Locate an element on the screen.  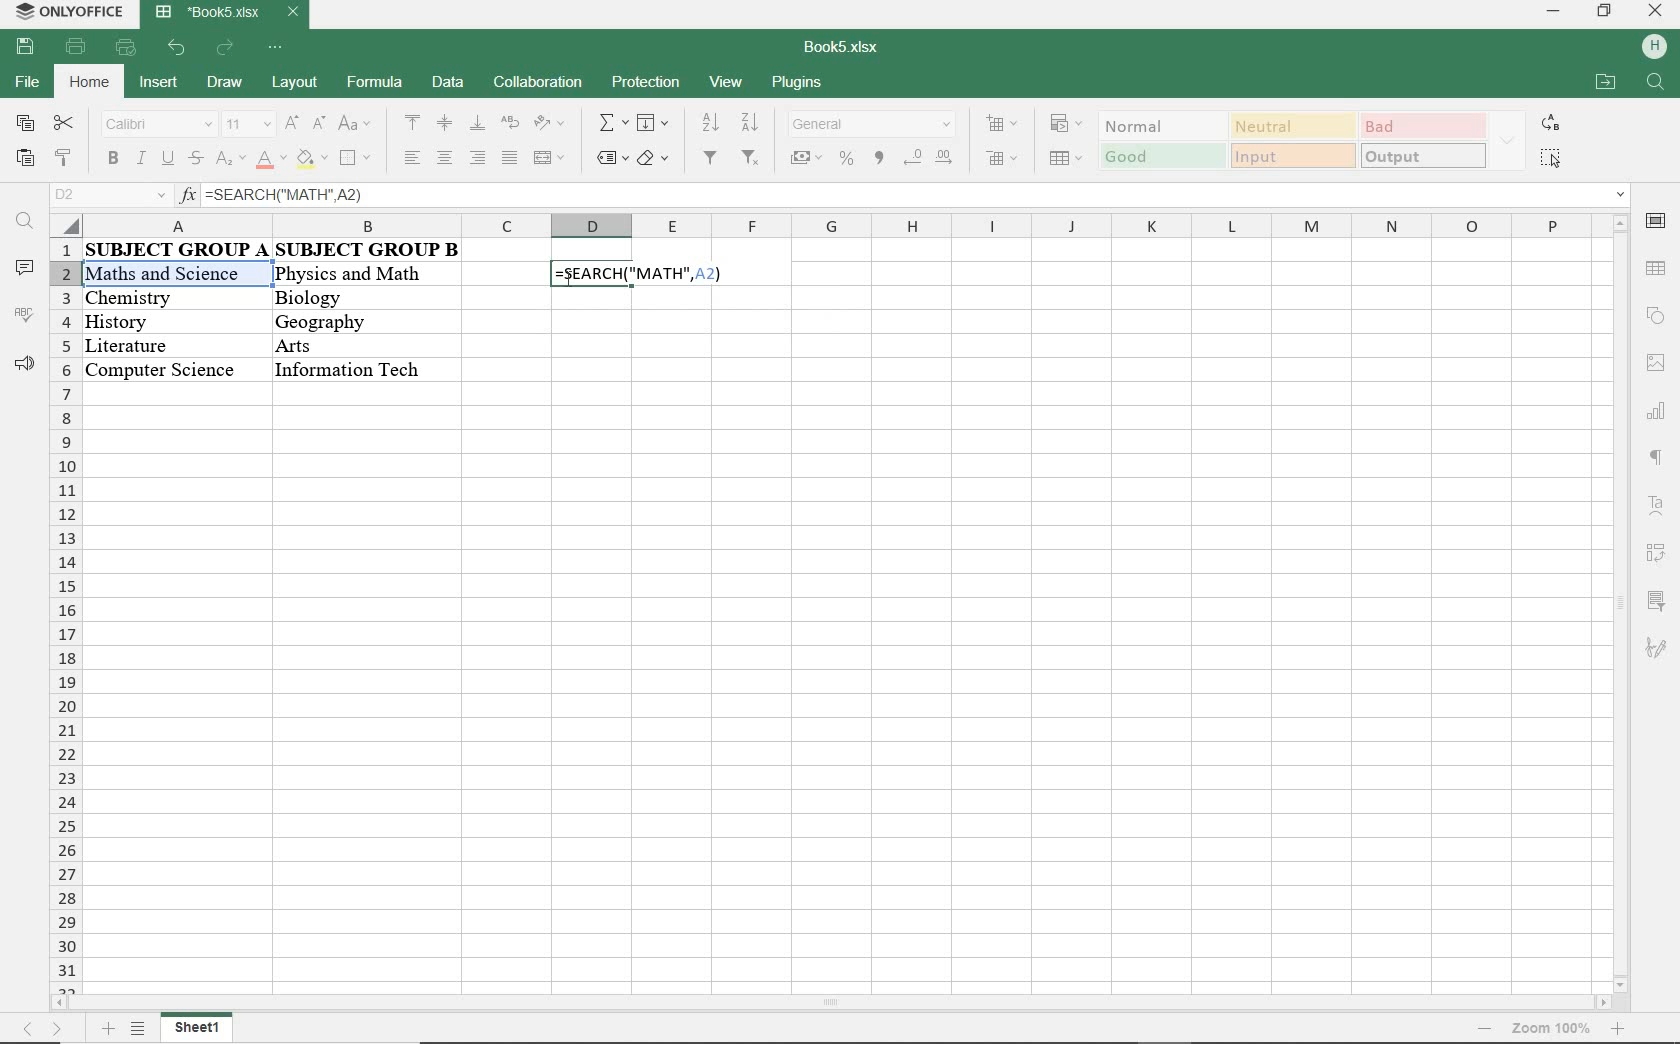
normal is located at coordinates (1158, 126).